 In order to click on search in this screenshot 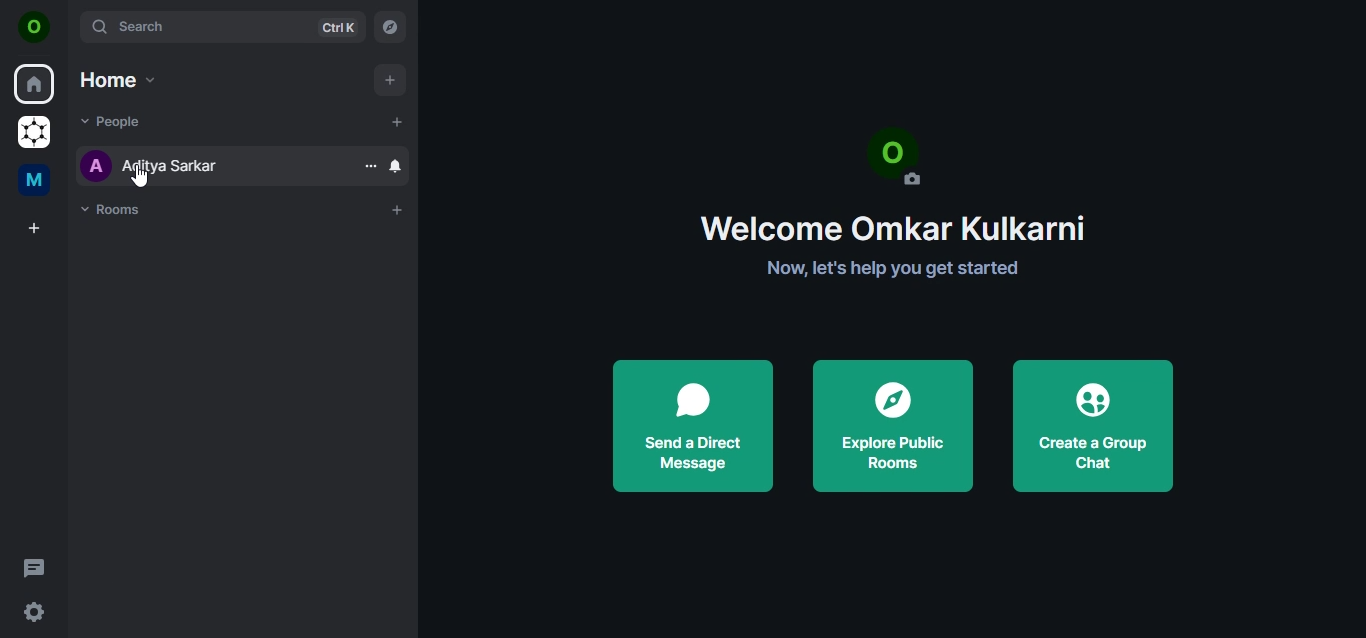, I will do `click(220, 26)`.